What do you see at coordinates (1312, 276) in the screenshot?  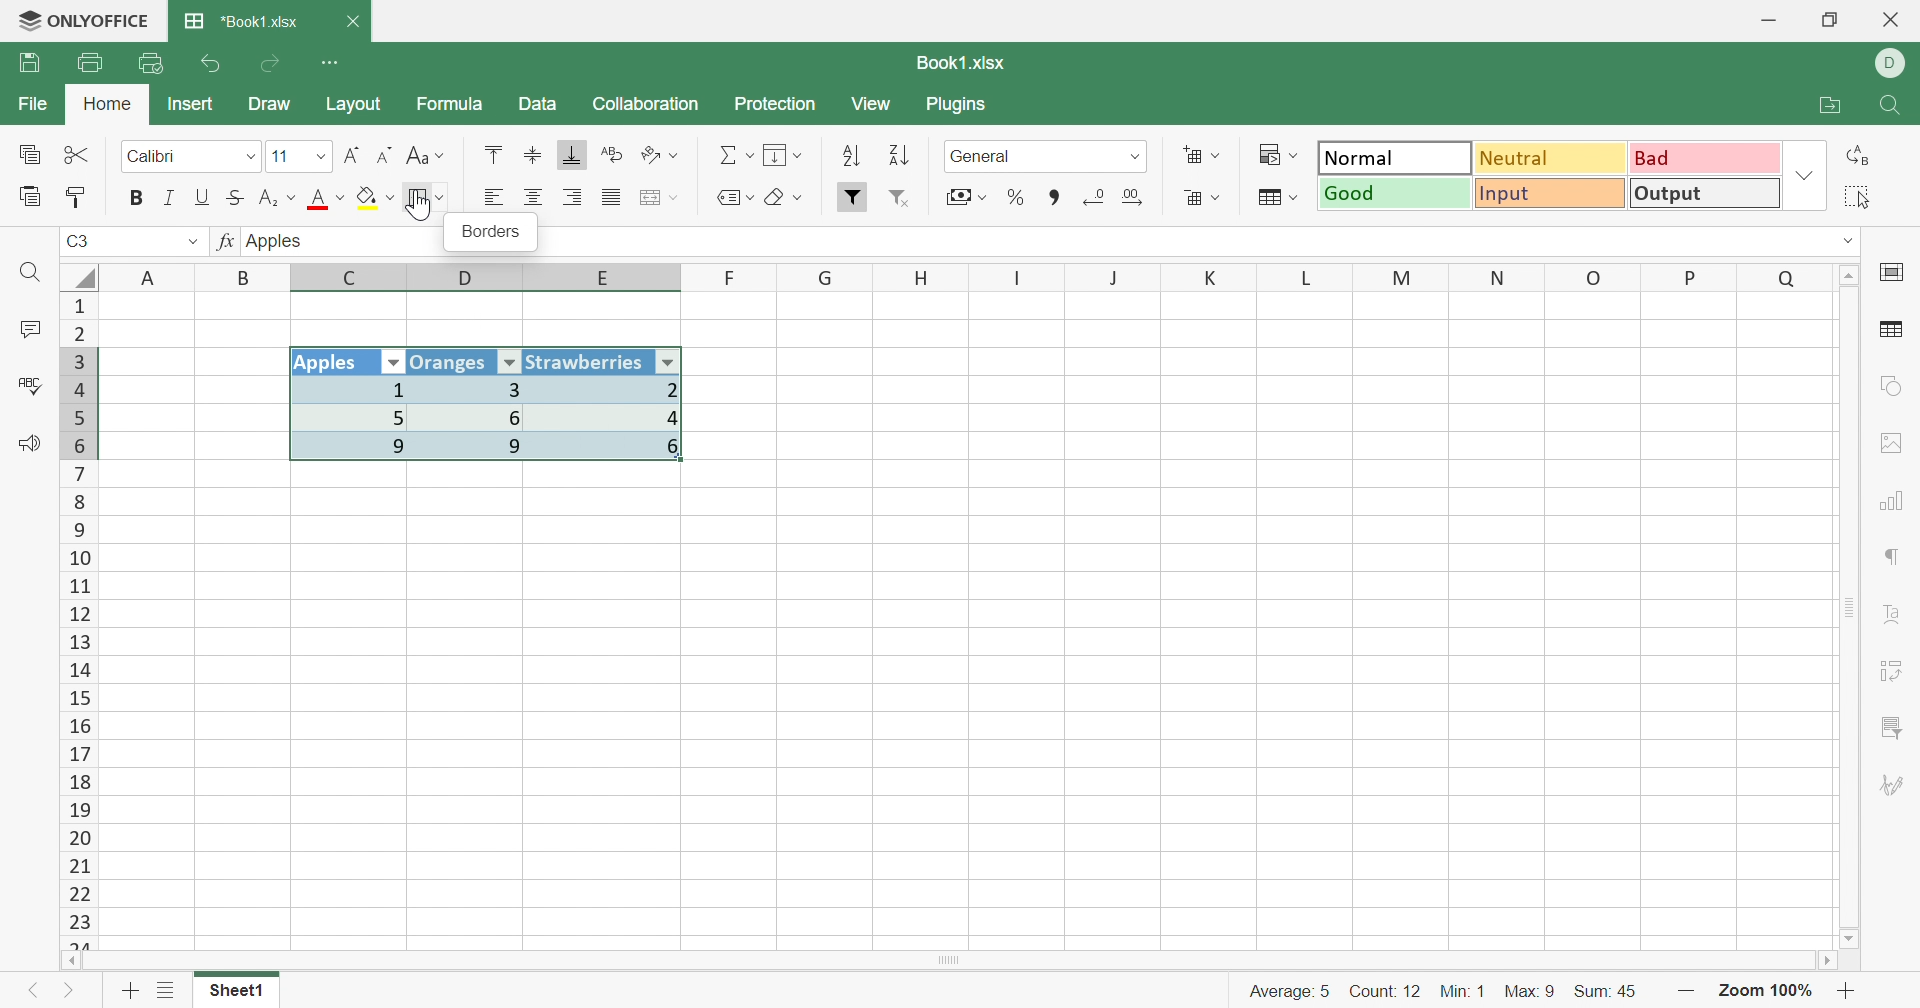 I see `L` at bounding box center [1312, 276].